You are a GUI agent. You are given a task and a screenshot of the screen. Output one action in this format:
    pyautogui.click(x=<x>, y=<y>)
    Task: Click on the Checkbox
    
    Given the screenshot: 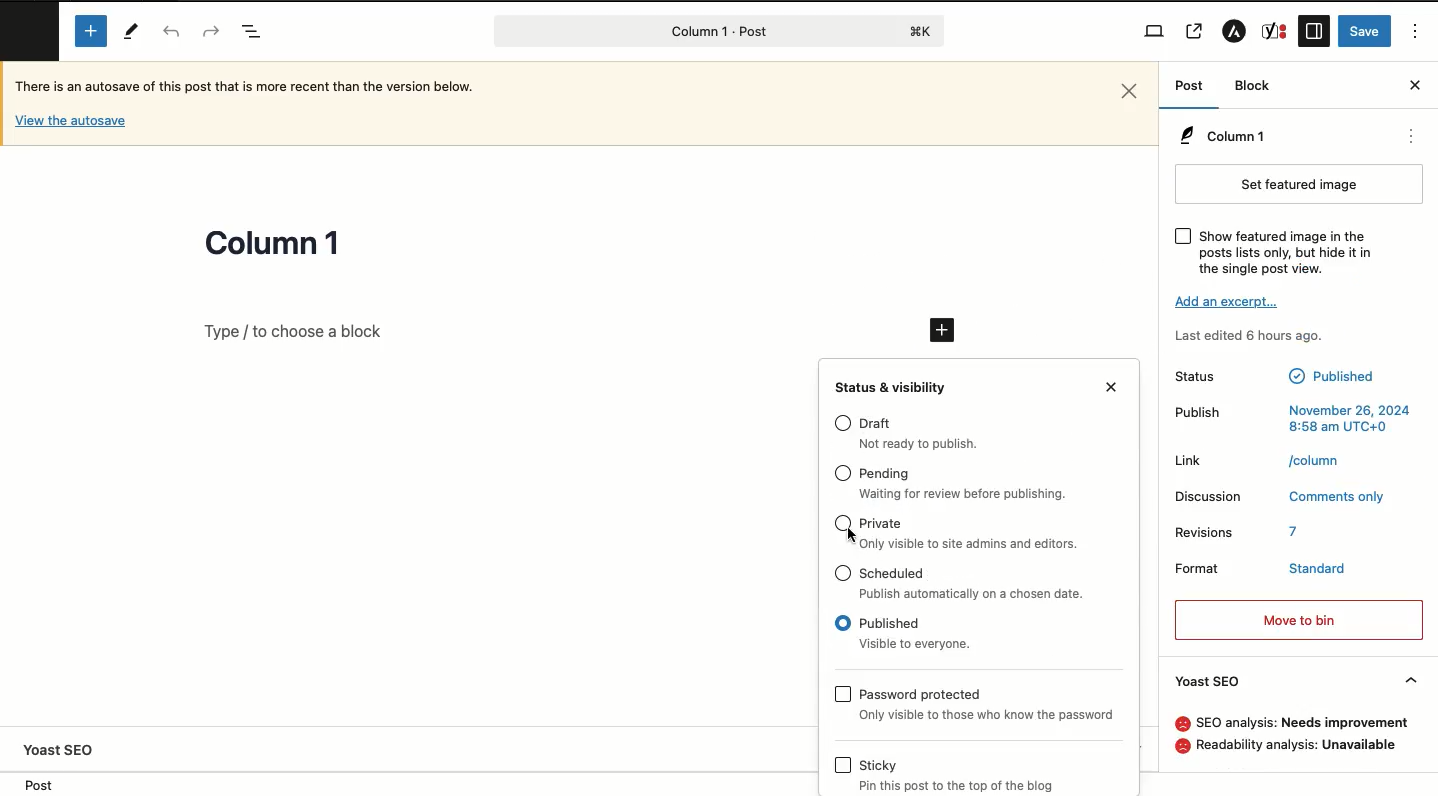 What is the action you would take?
    pyautogui.click(x=843, y=473)
    